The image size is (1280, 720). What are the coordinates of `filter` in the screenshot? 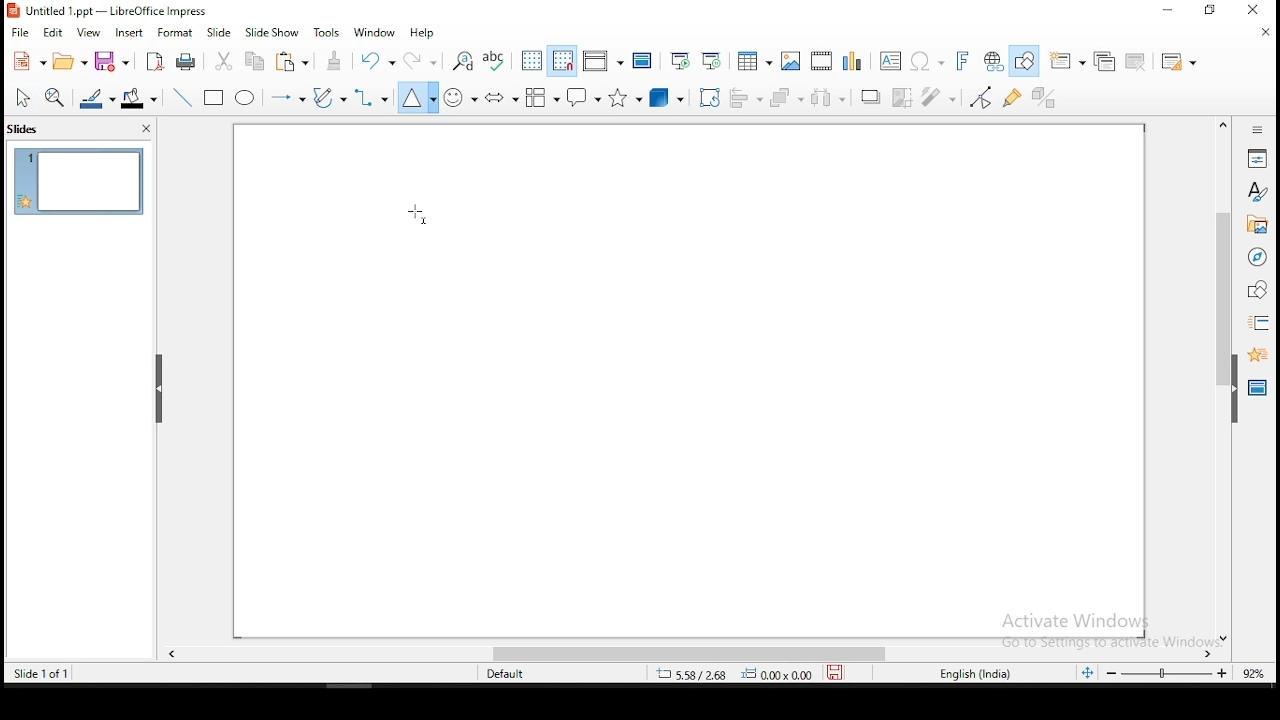 It's located at (943, 97).